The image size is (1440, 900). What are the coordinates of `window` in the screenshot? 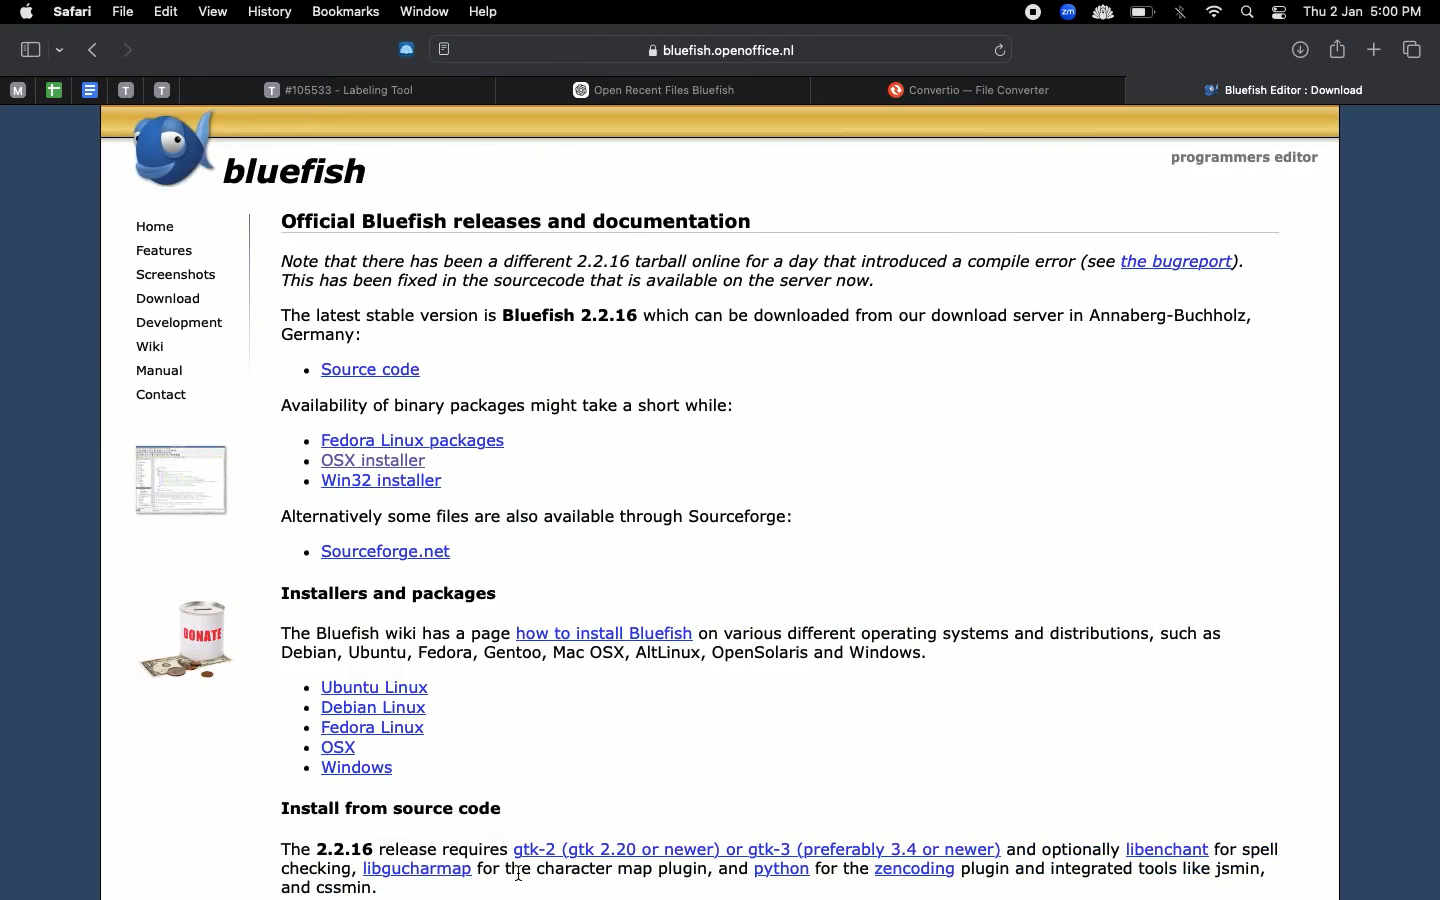 It's located at (640, 10).